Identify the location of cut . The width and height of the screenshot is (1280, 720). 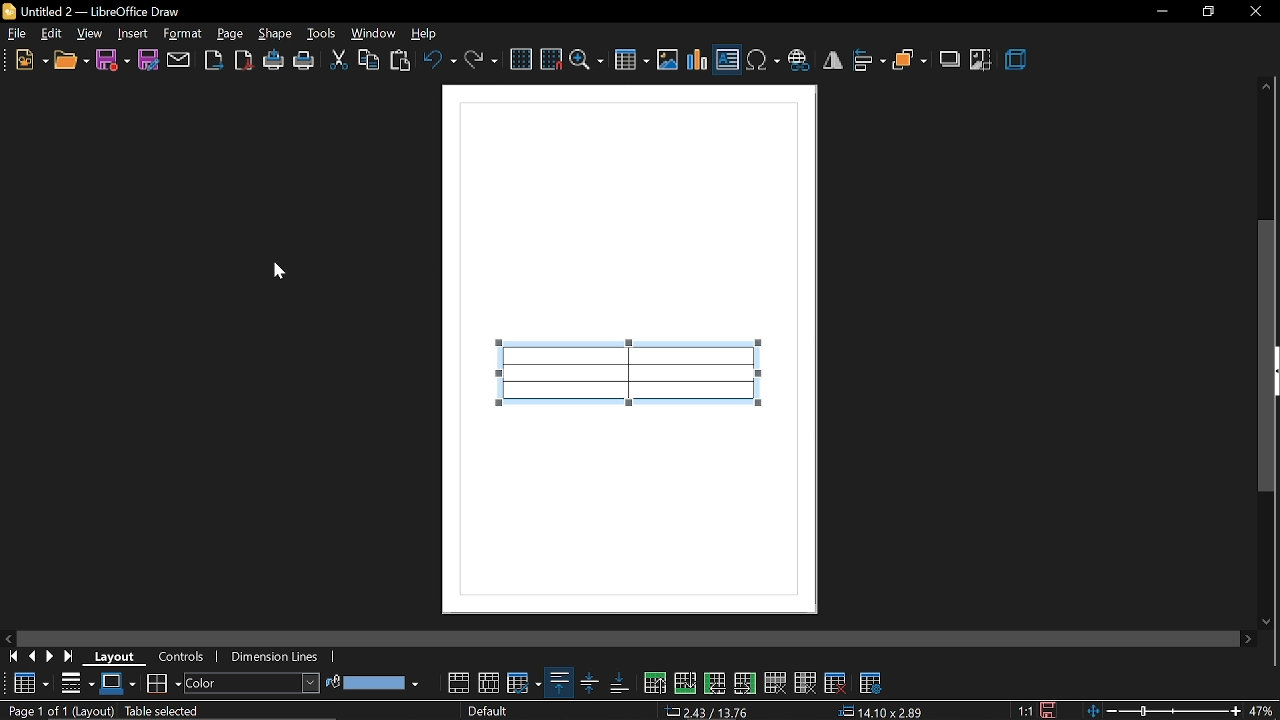
(338, 61).